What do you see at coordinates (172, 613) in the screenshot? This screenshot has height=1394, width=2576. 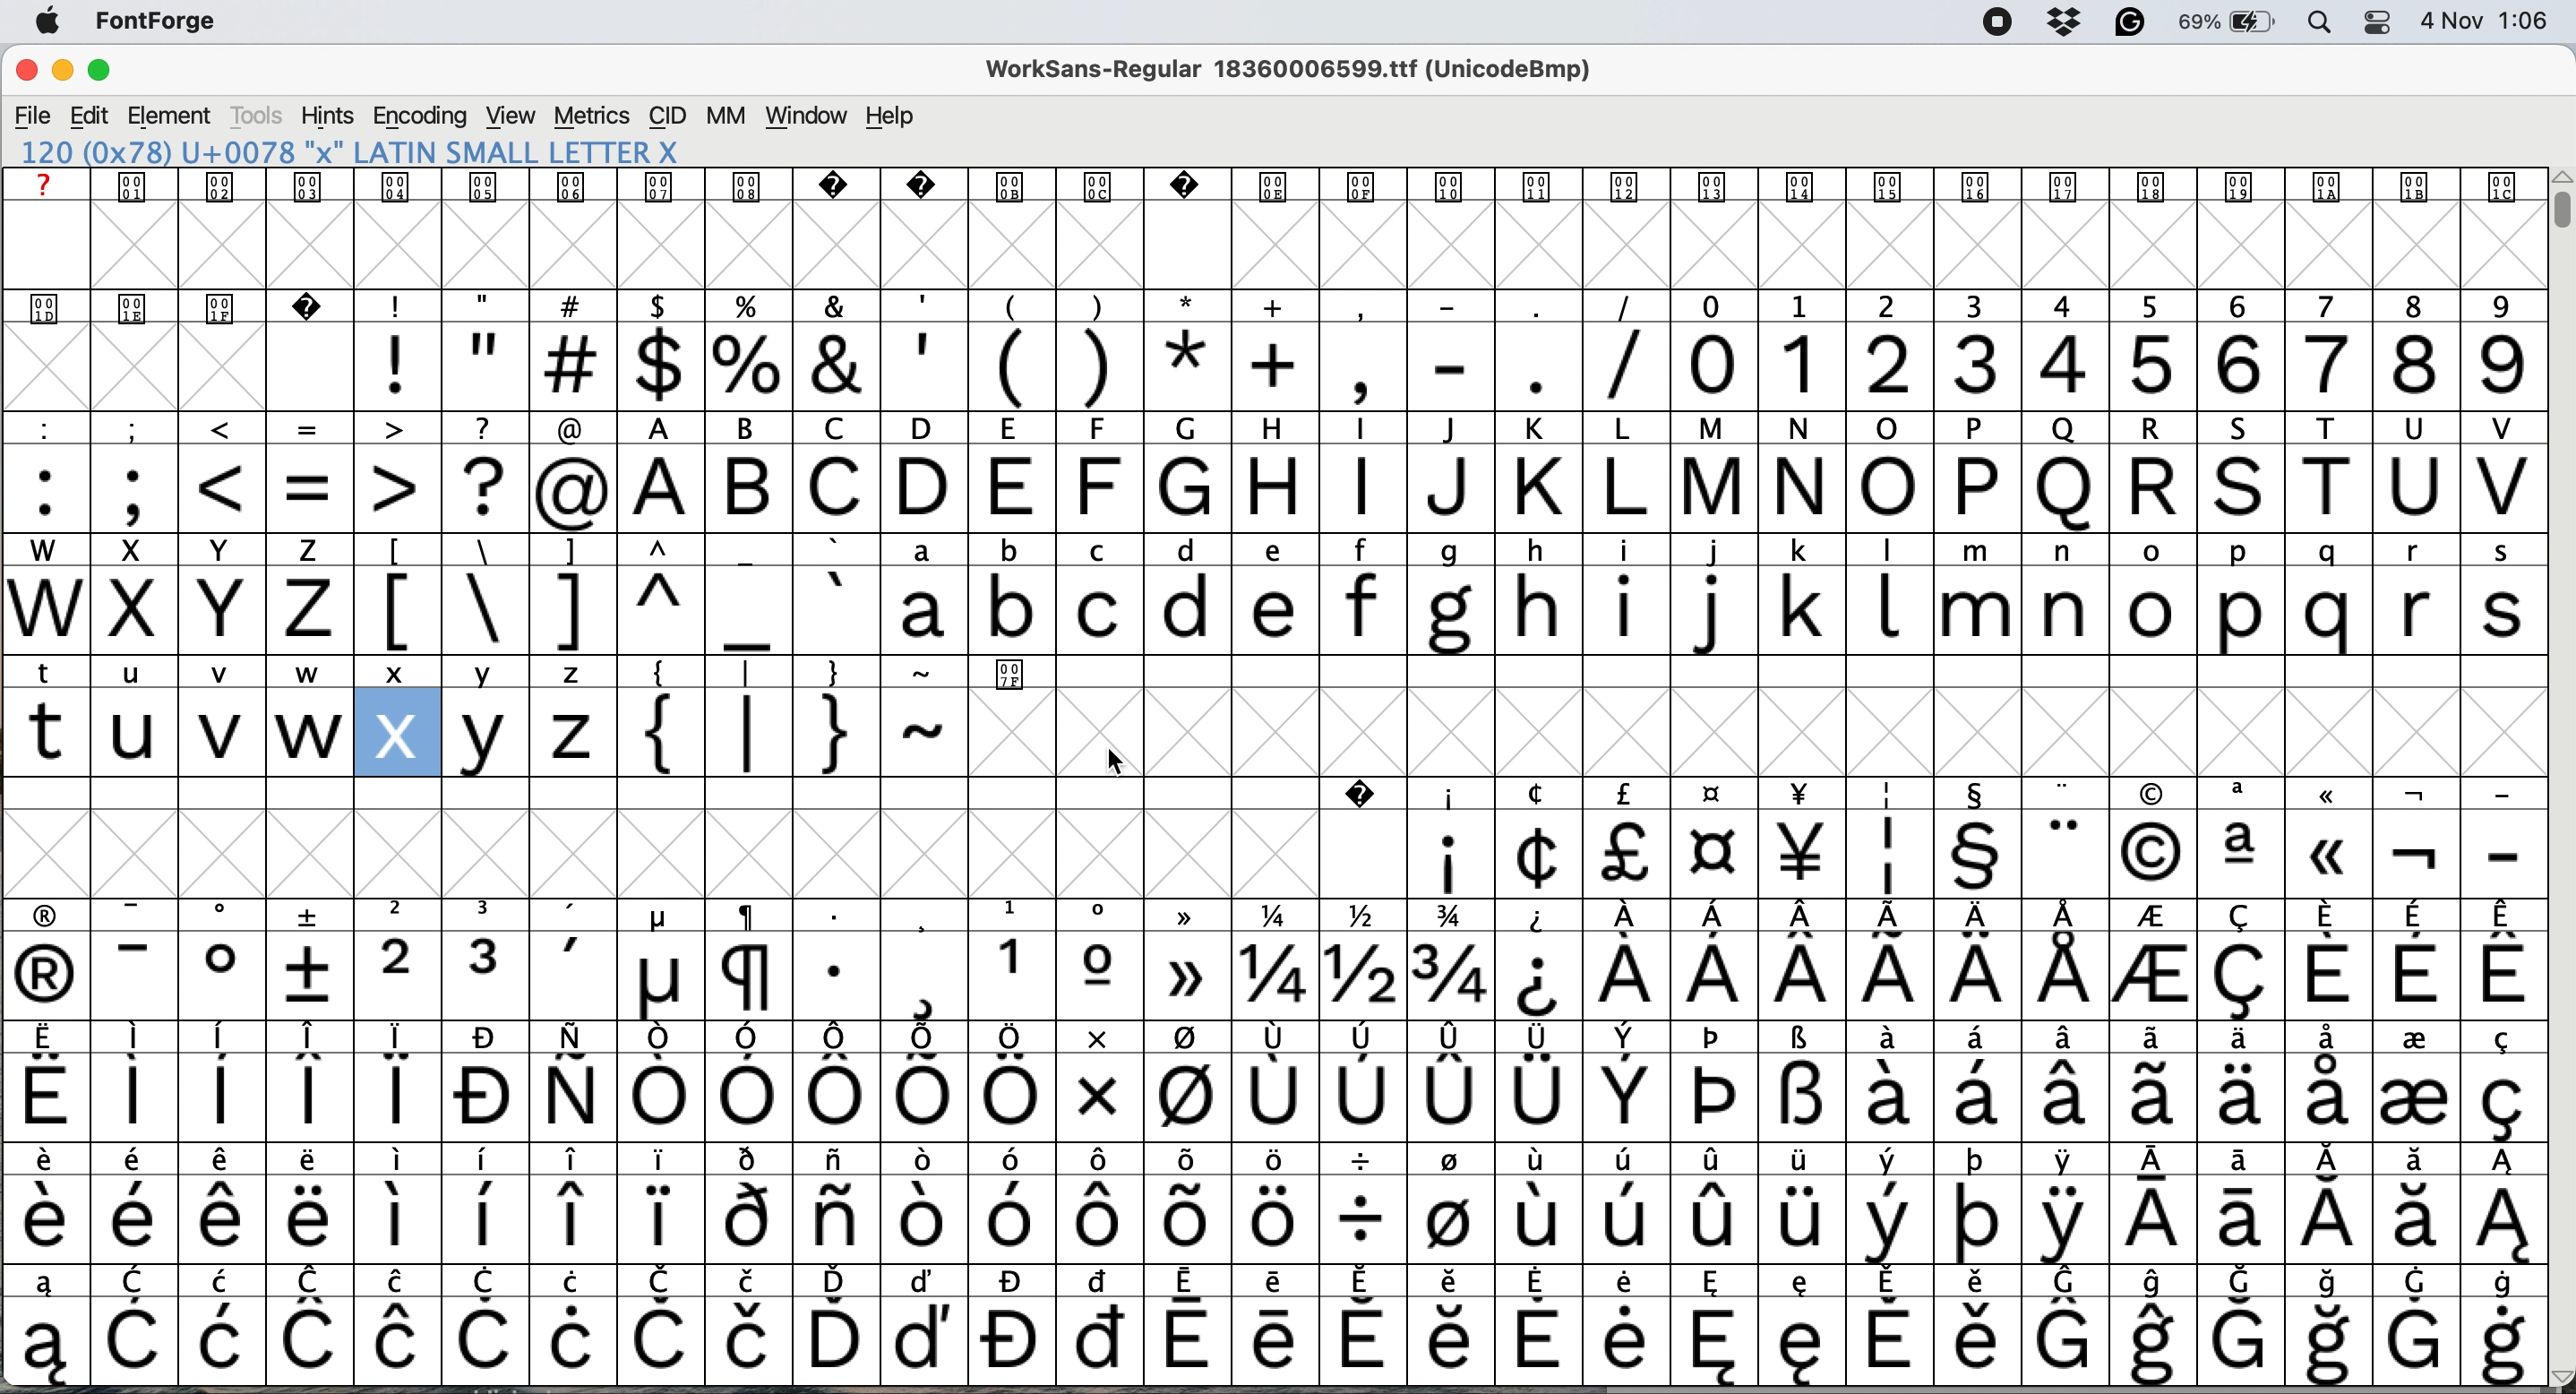 I see `capital letters w to z` at bounding box center [172, 613].